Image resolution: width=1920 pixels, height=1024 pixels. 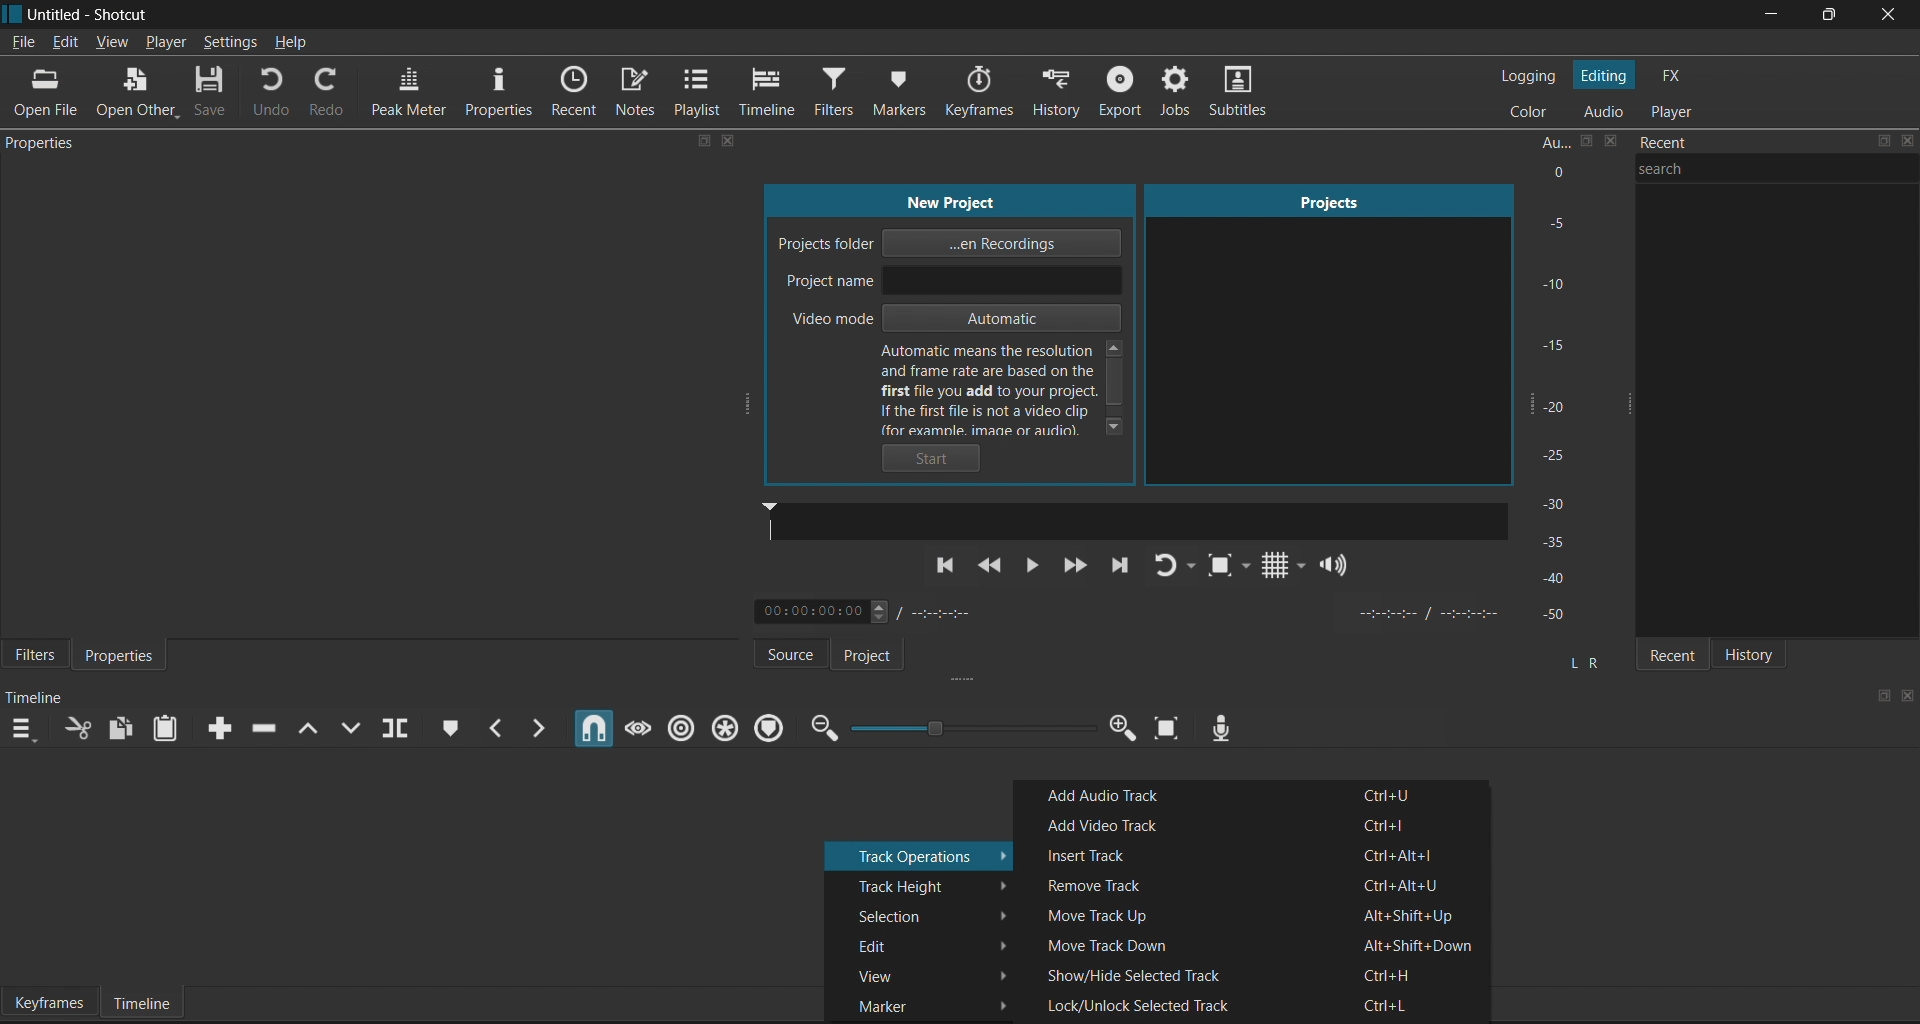 What do you see at coordinates (952, 282) in the screenshot?
I see `Project name` at bounding box center [952, 282].